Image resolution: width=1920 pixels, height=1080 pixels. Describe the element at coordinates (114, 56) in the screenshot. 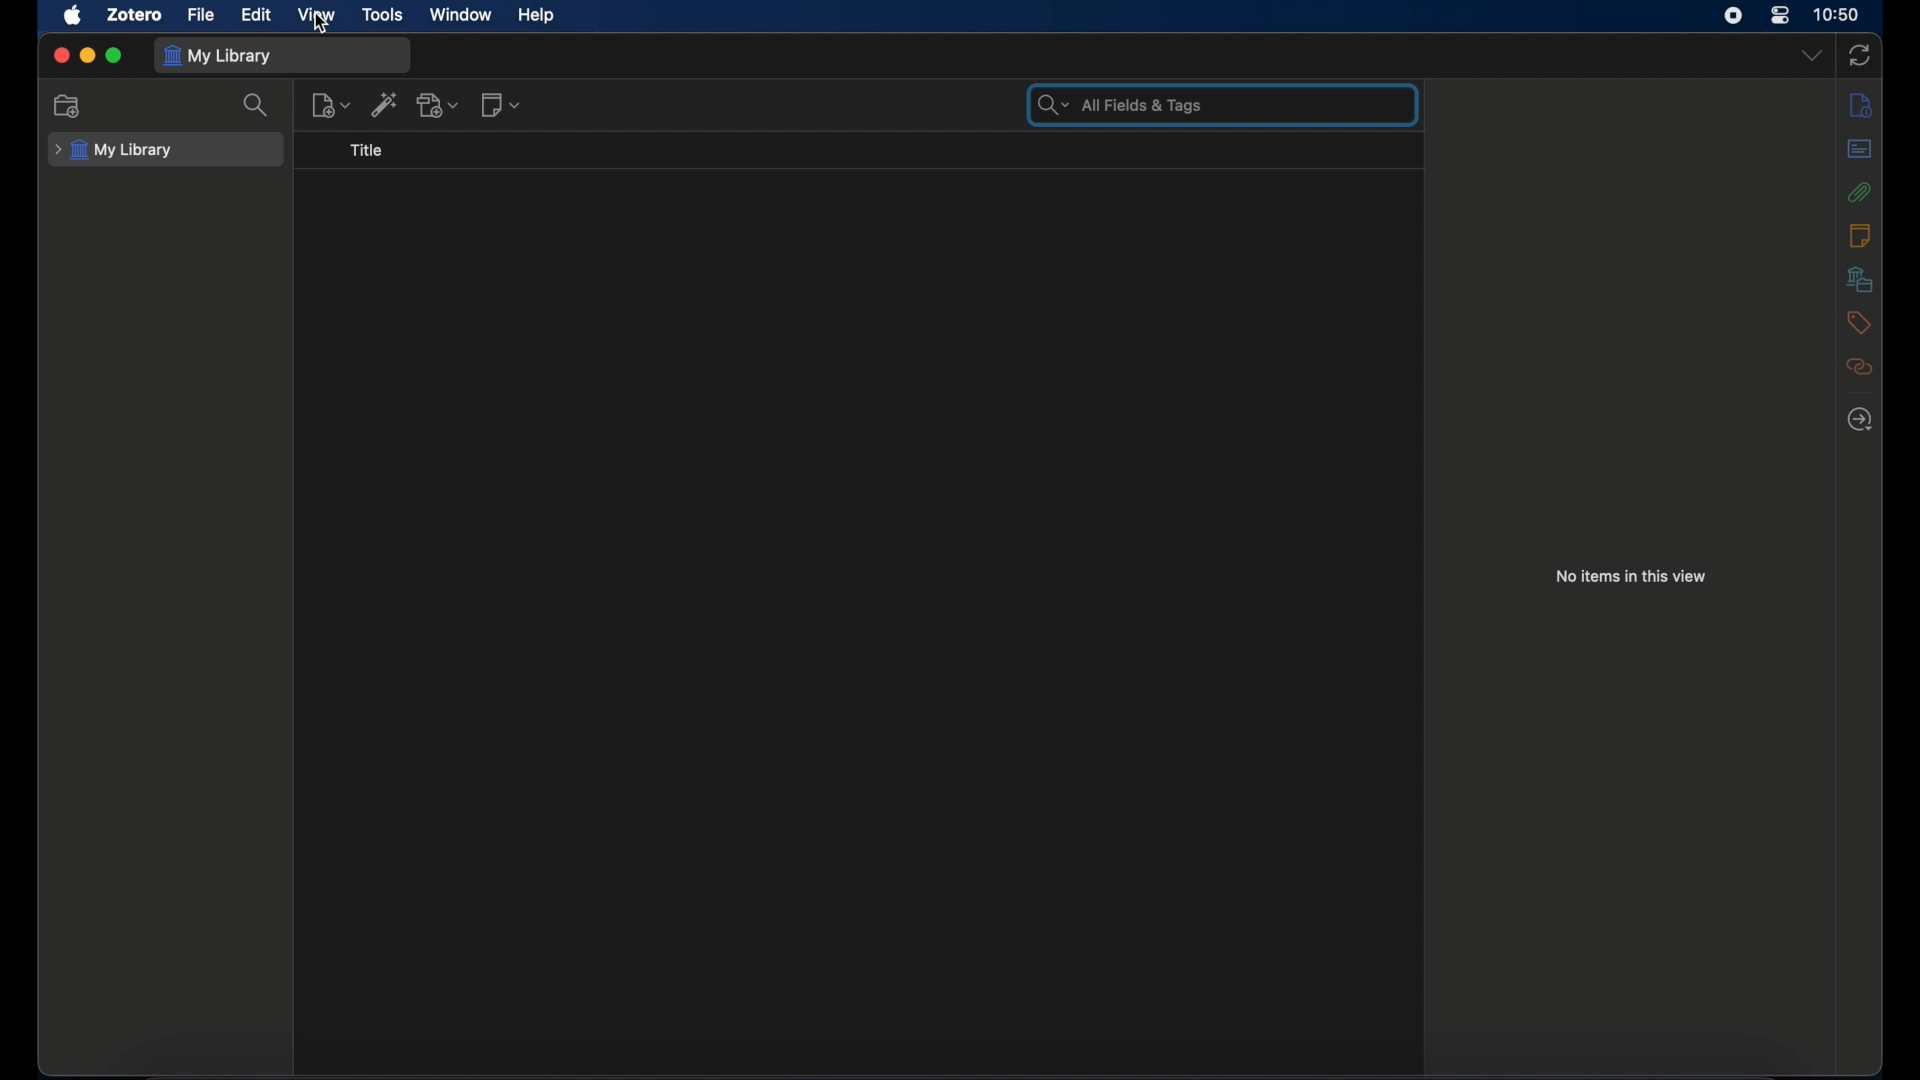

I see `maximize` at that location.